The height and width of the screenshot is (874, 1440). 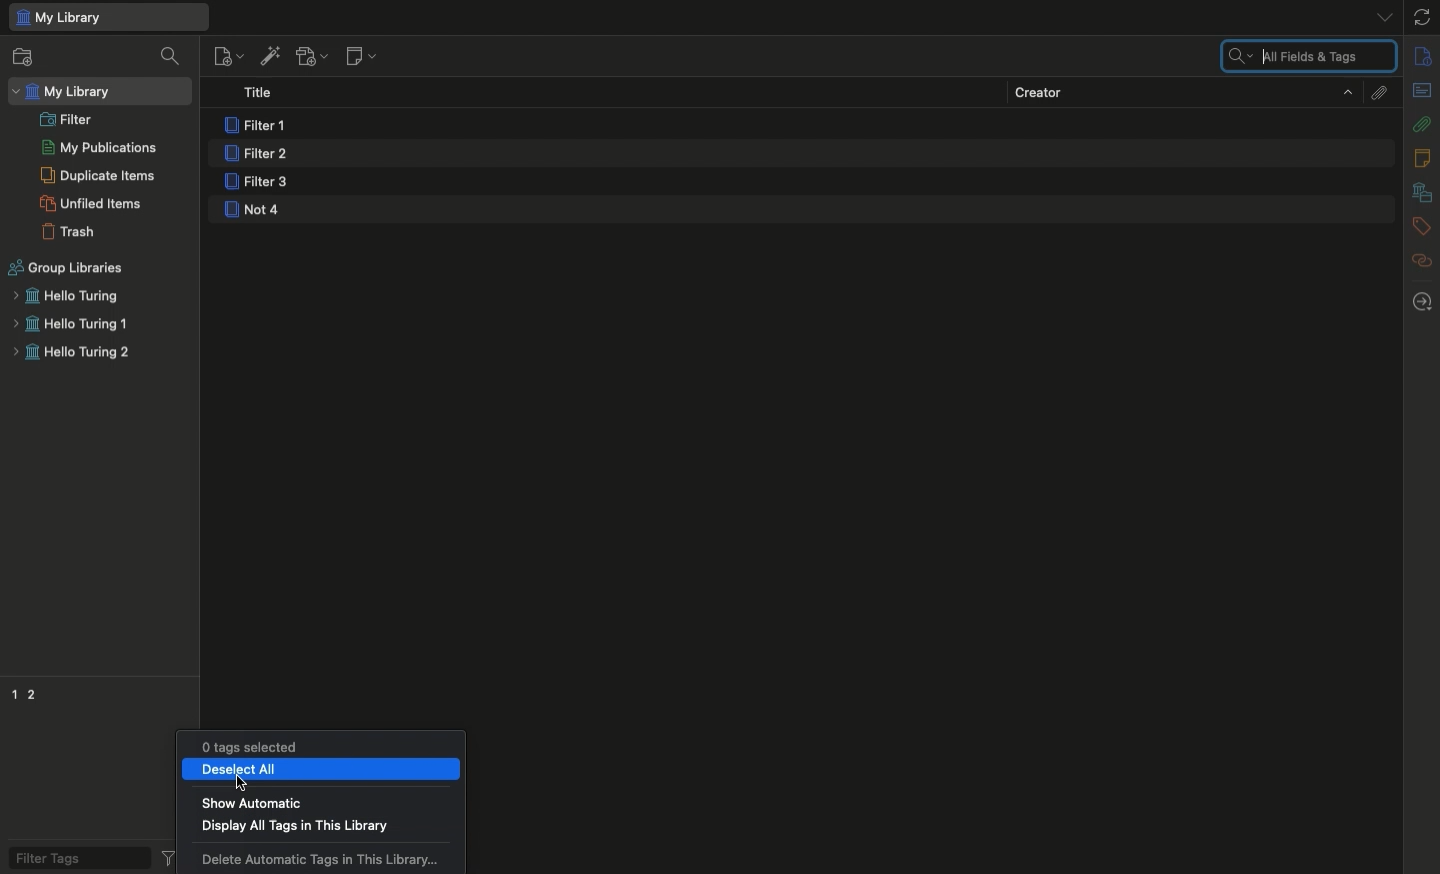 I want to click on New note, so click(x=359, y=57).